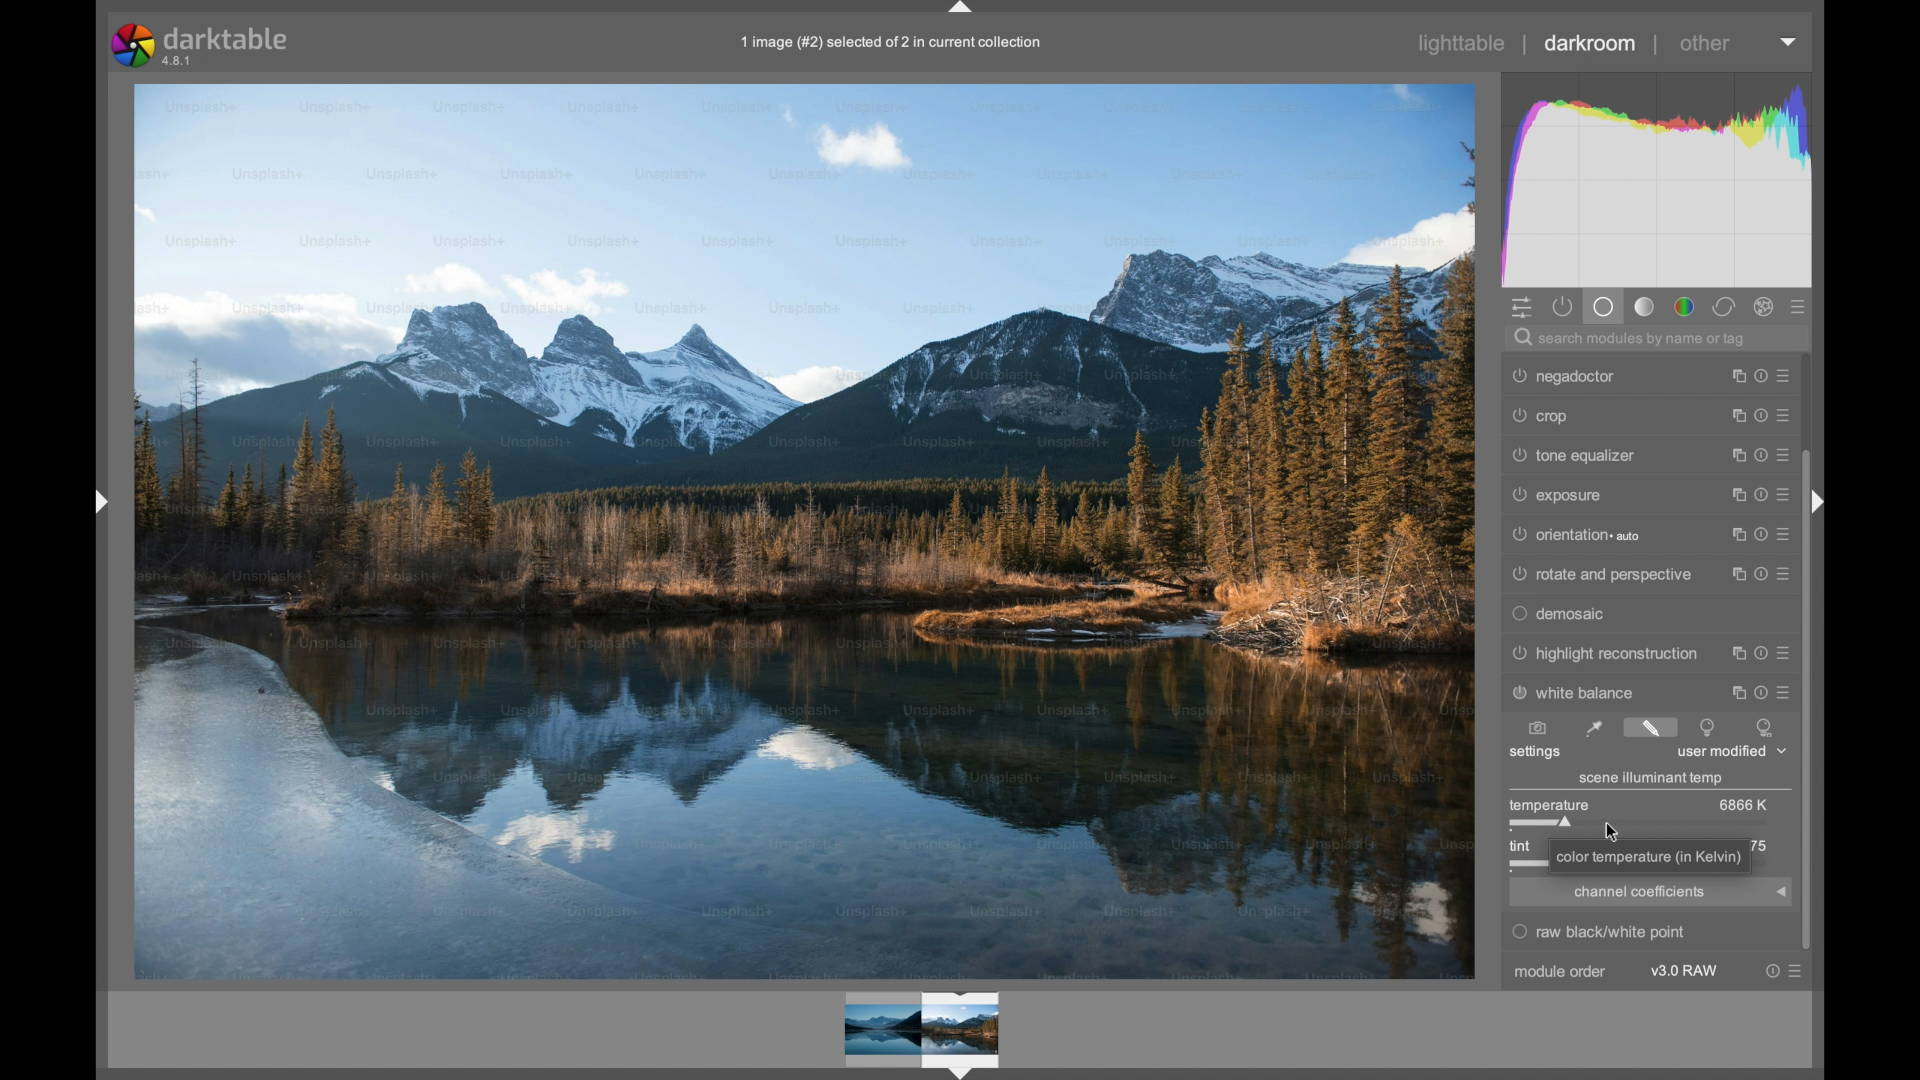  Describe the element at coordinates (1541, 824) in the screenshot. I see `slider` at that location.